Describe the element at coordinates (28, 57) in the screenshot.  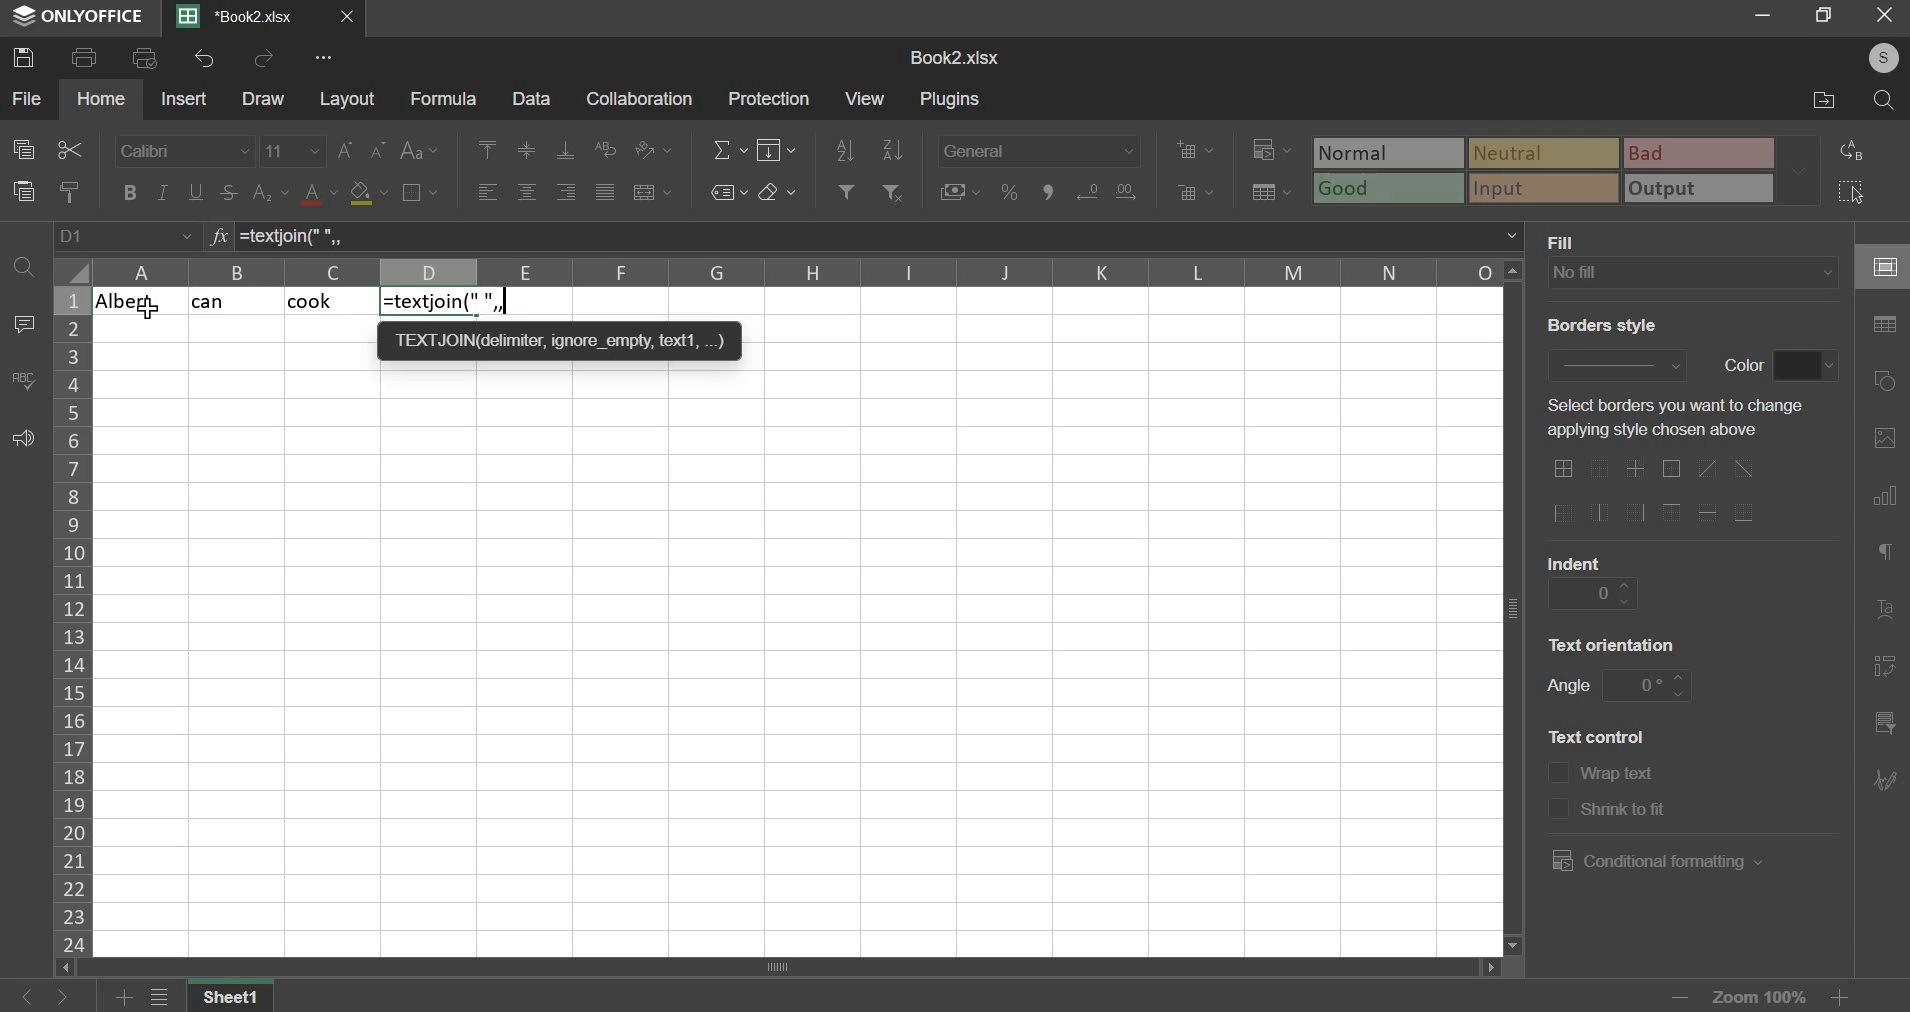
I see `save` at that location.